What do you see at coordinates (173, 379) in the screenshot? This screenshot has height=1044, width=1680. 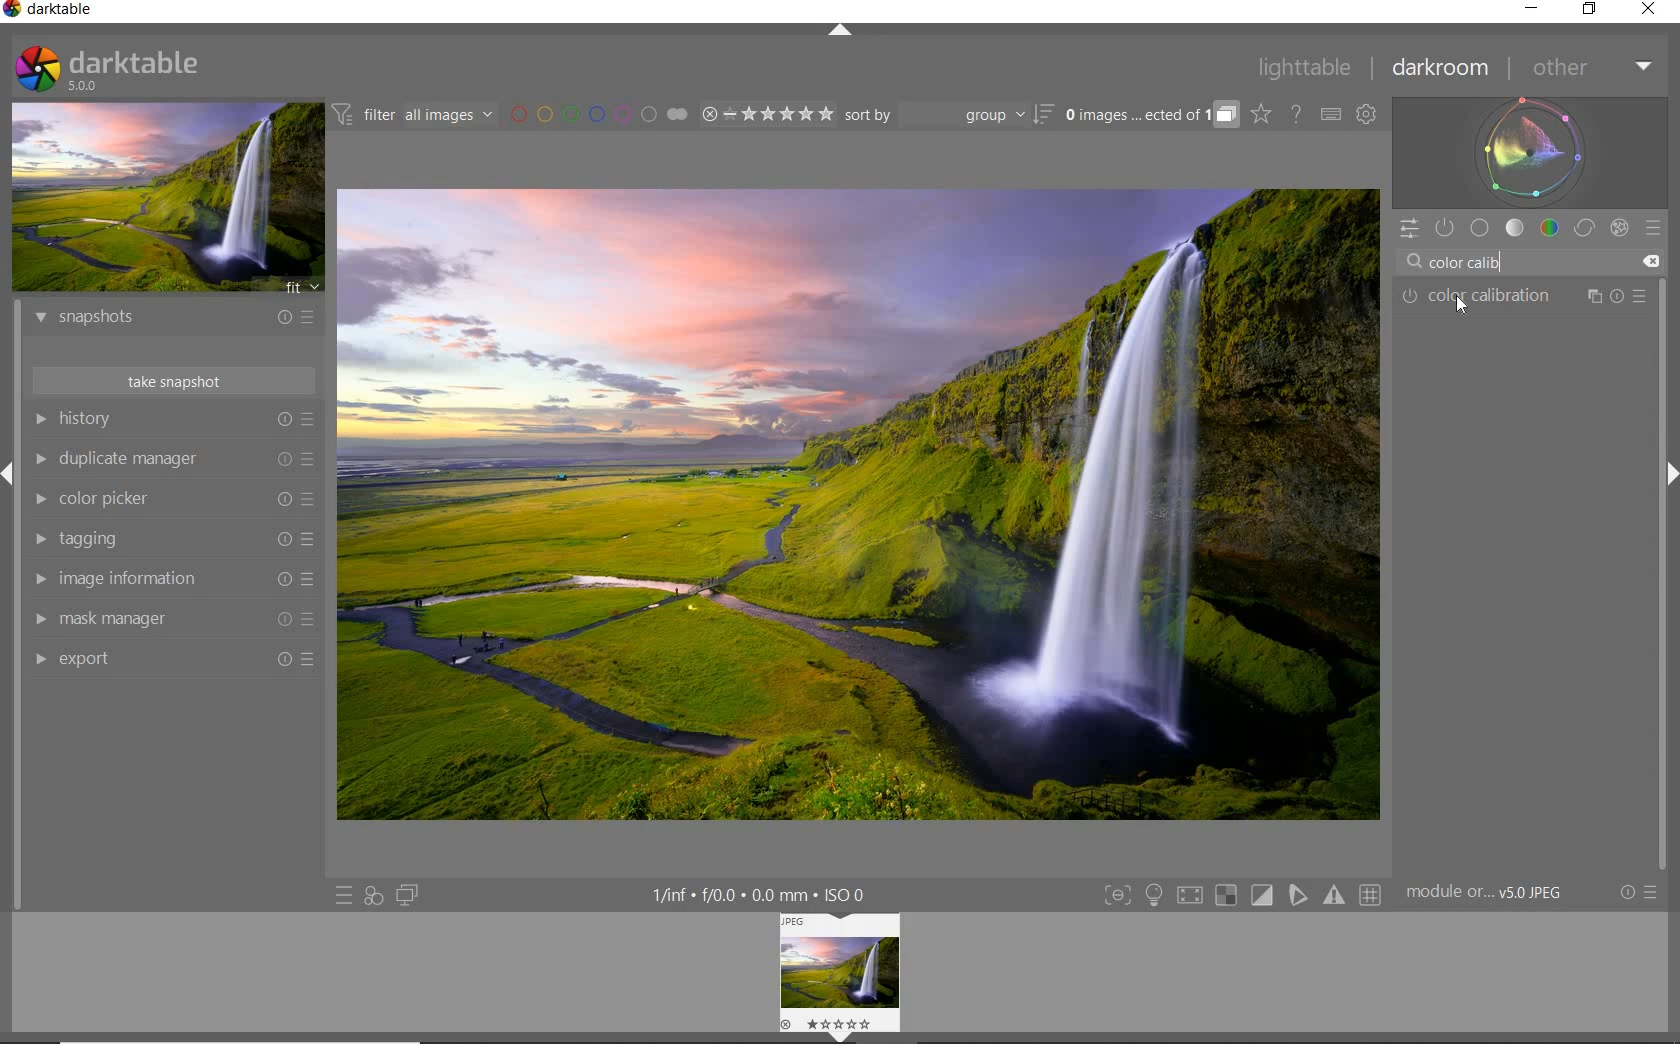 I see `take snapshot` at bounding box center [173, 379].